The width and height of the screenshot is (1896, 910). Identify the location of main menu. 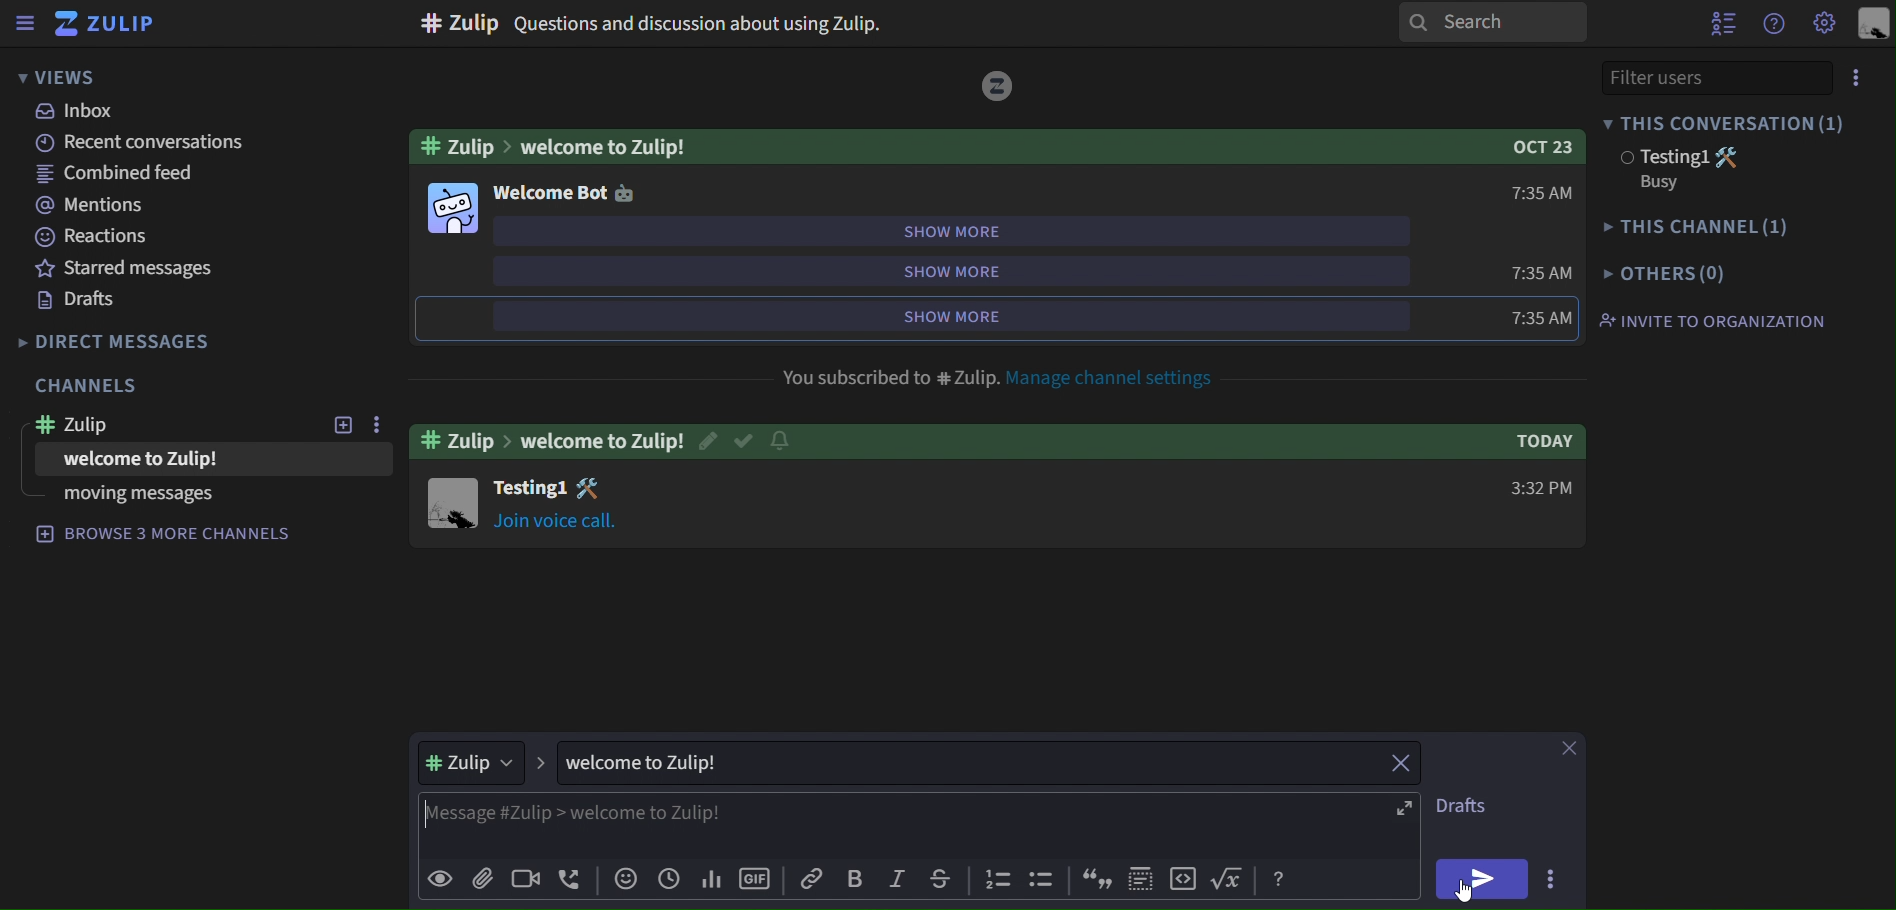
(1826, 25).